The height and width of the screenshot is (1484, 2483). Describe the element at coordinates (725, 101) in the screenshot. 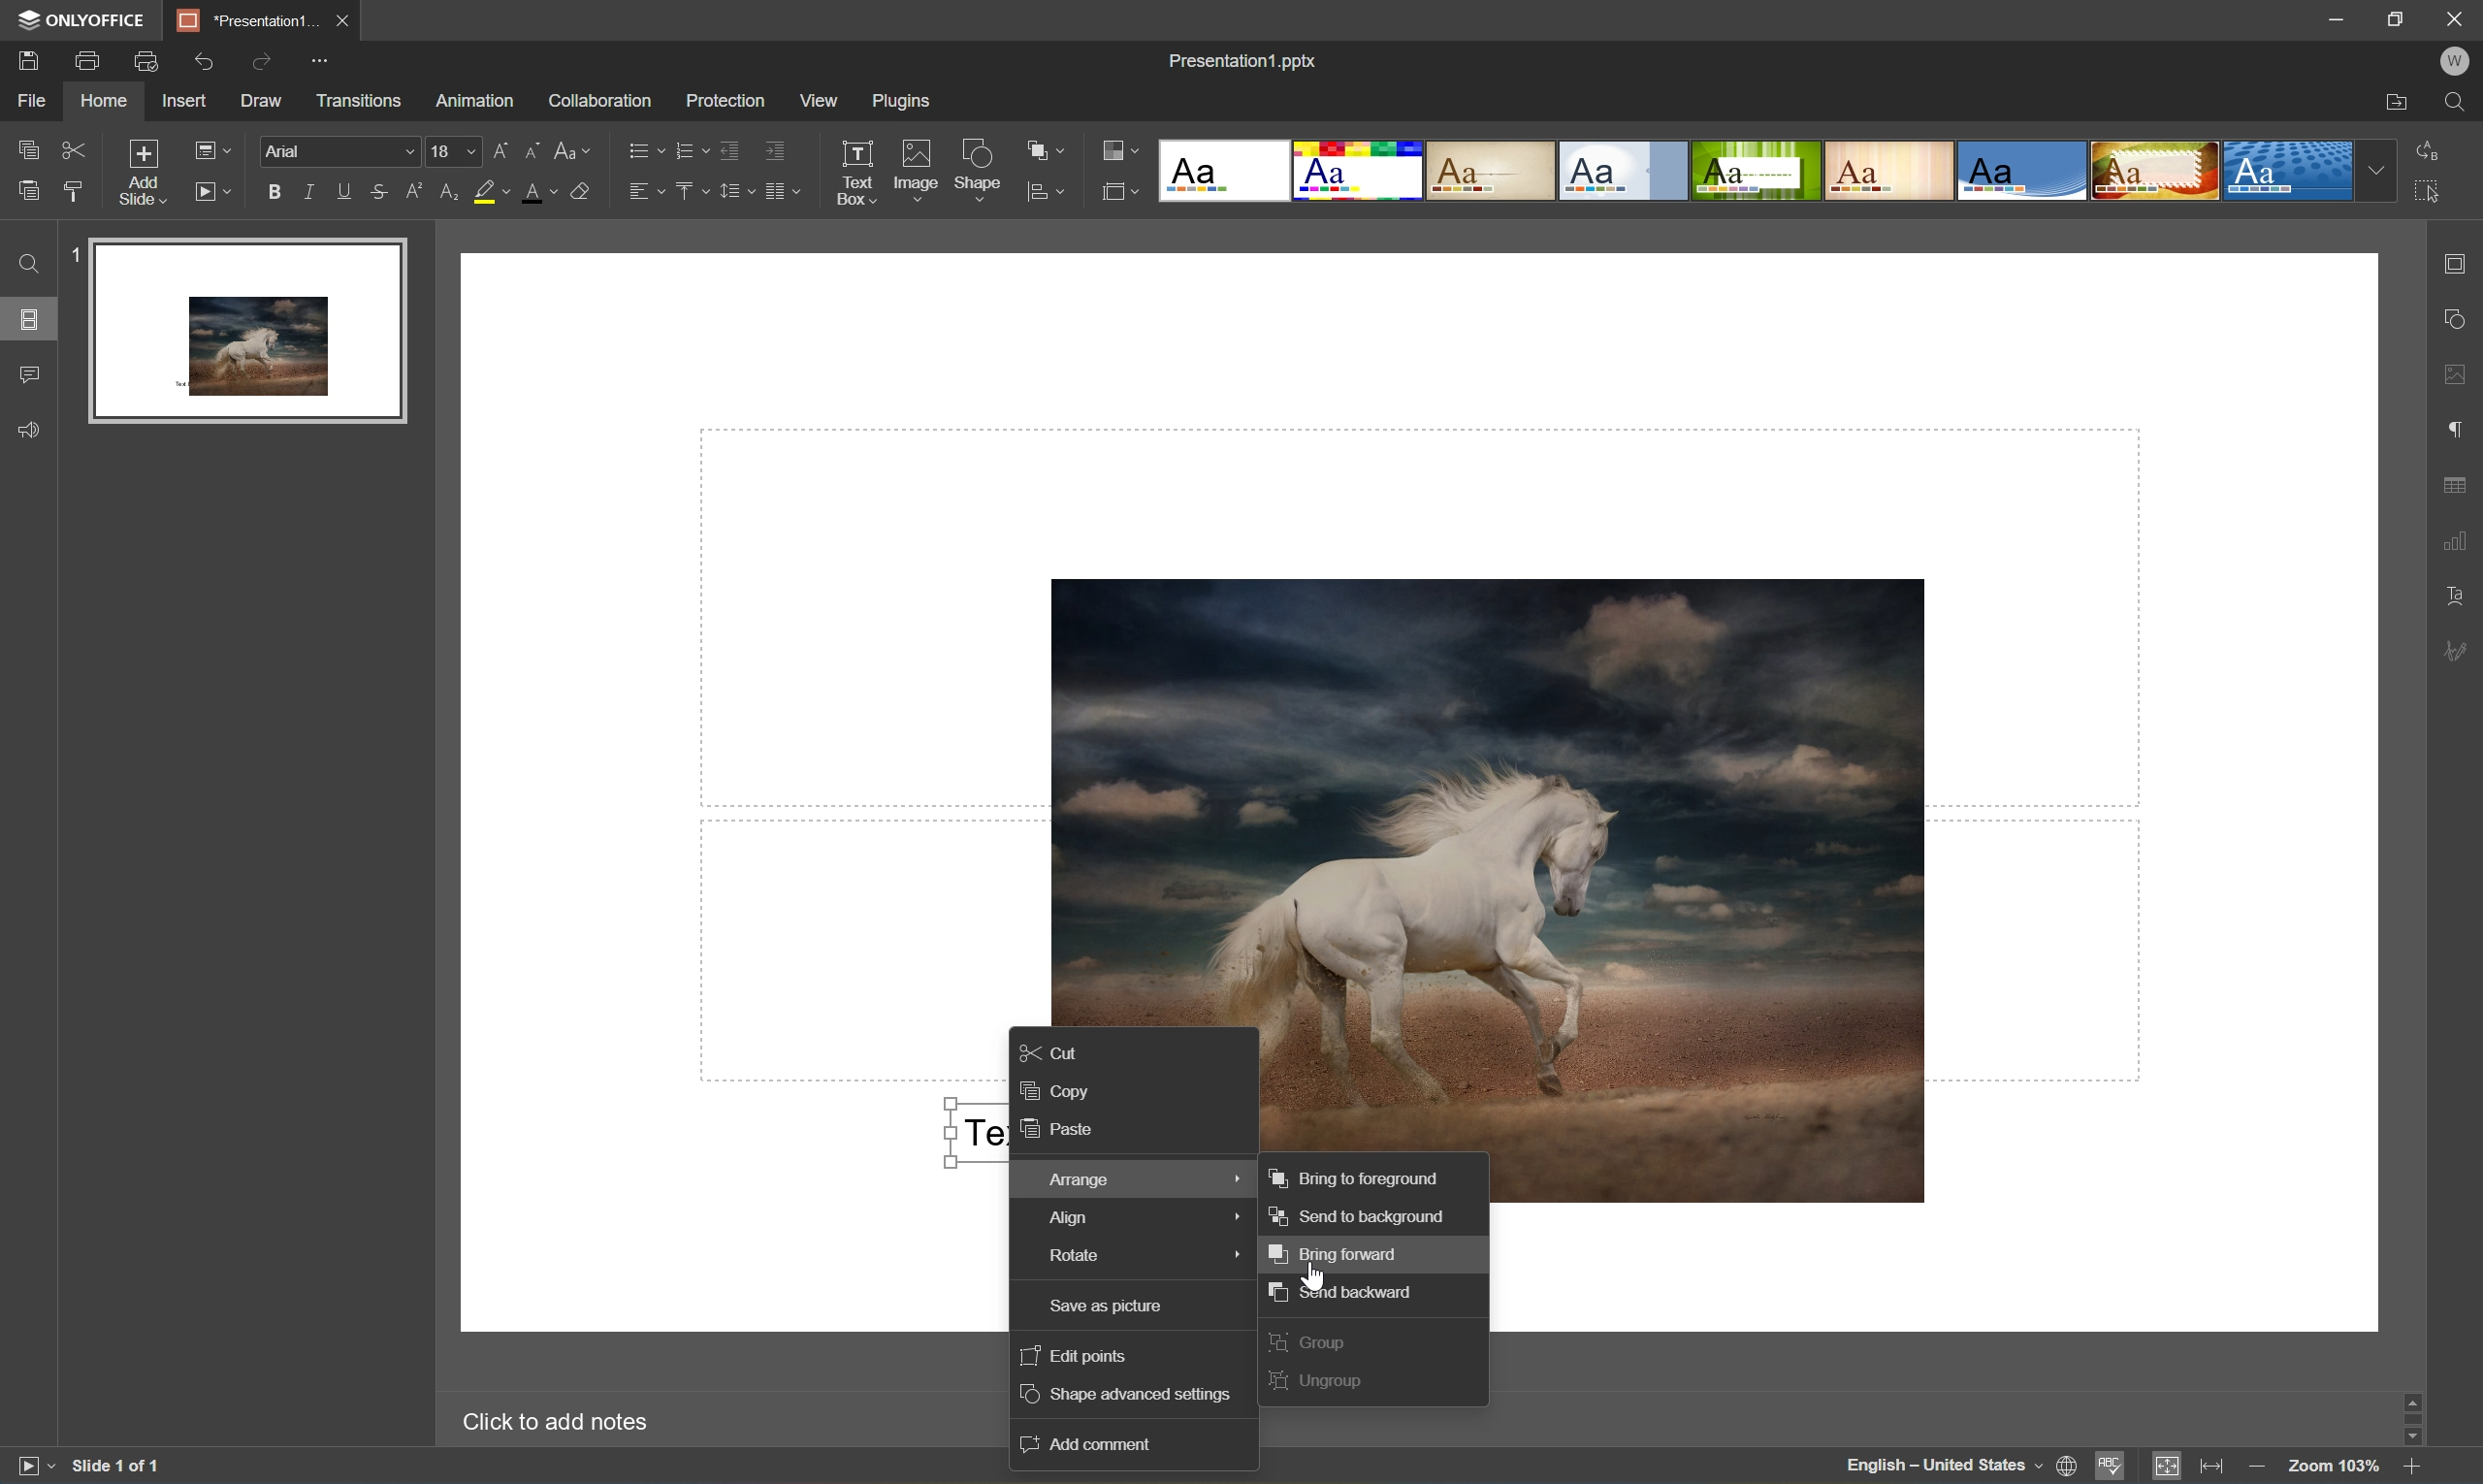

I see `Protection` at that location.